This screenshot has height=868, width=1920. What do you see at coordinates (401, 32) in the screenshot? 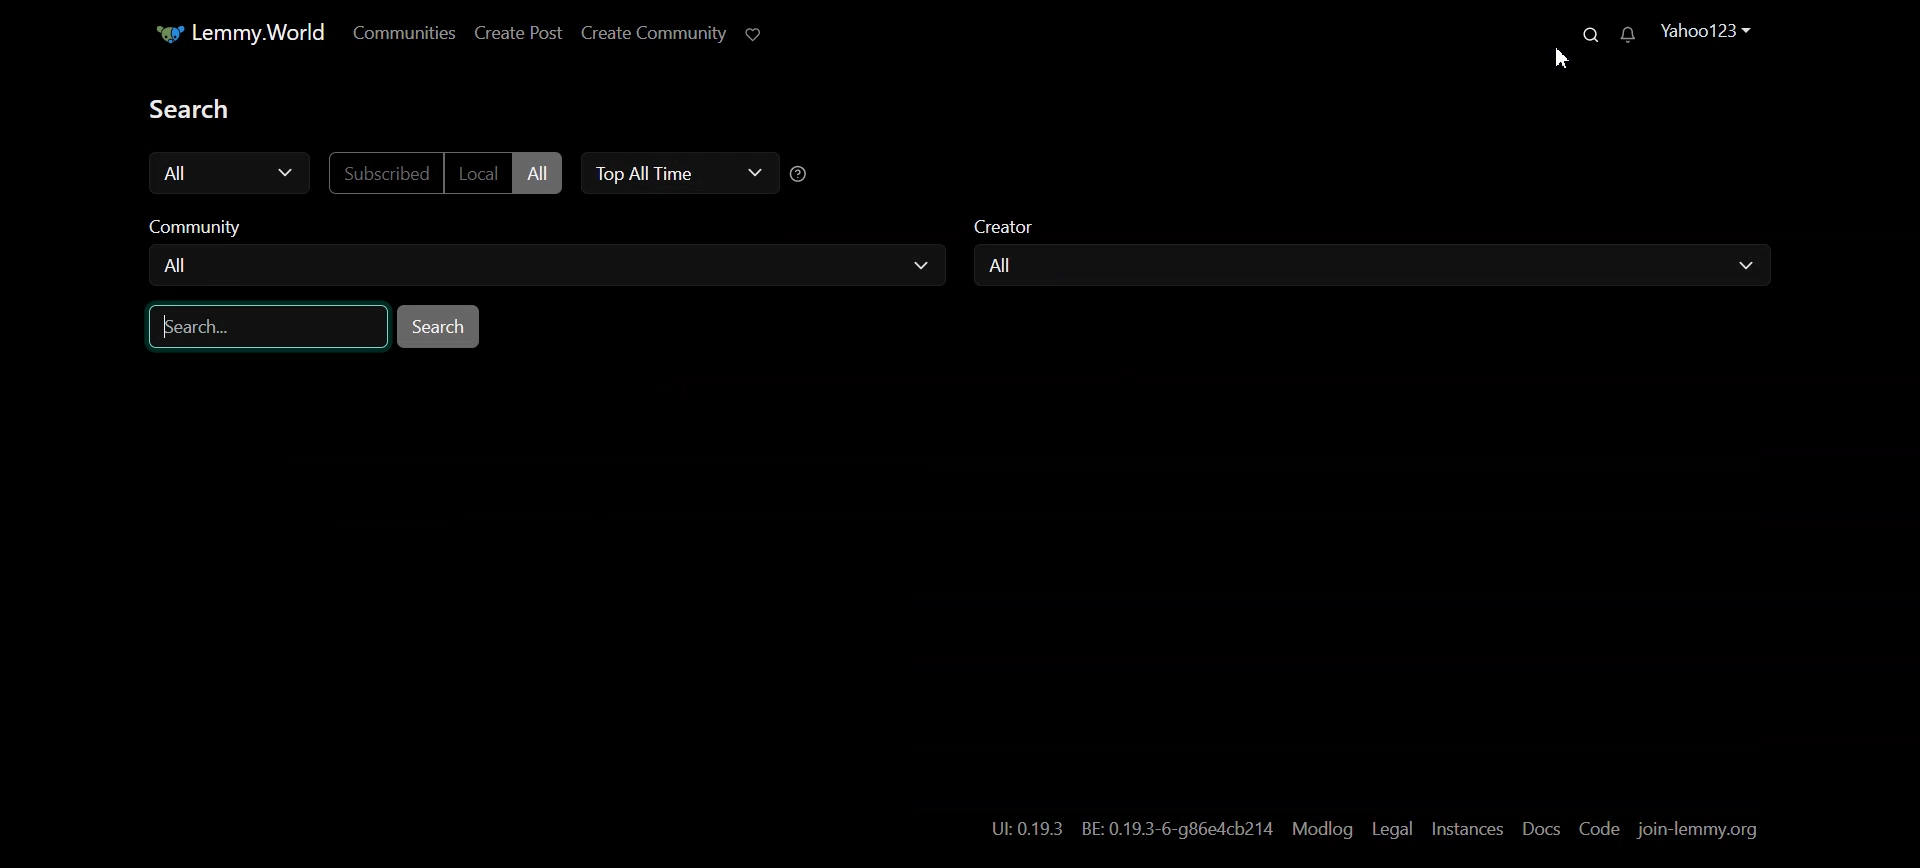
I see `Communities` at bounding box center [401, 32].